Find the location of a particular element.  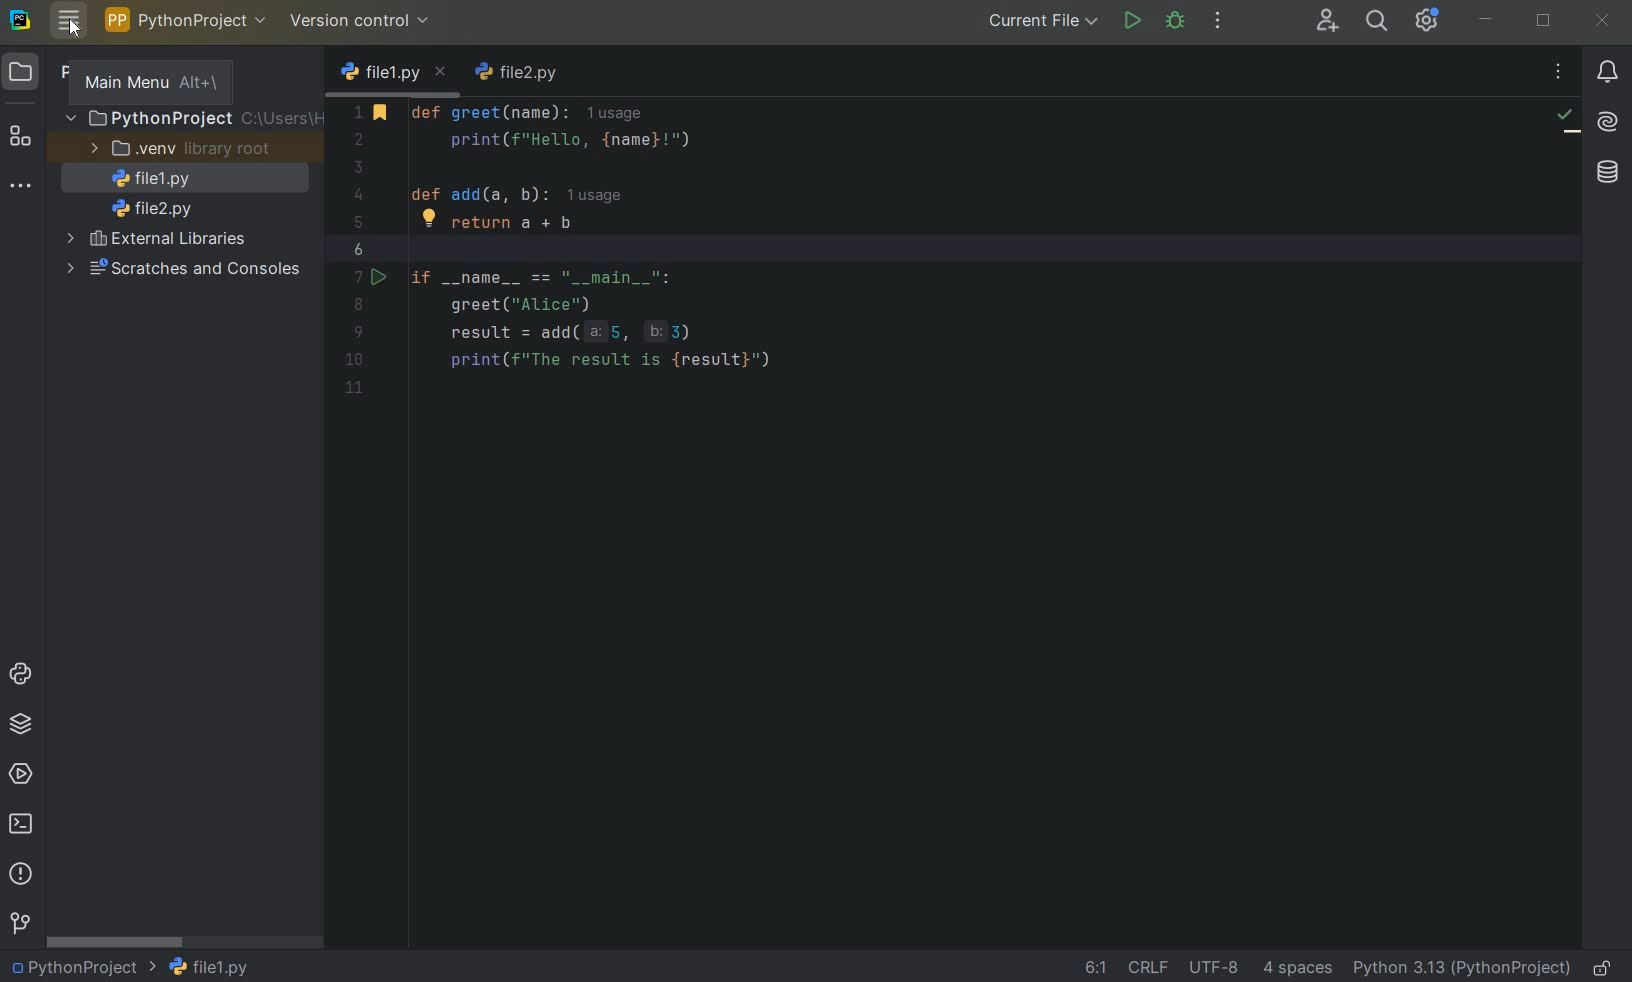

restore down is located at coordinates (1544, 21).